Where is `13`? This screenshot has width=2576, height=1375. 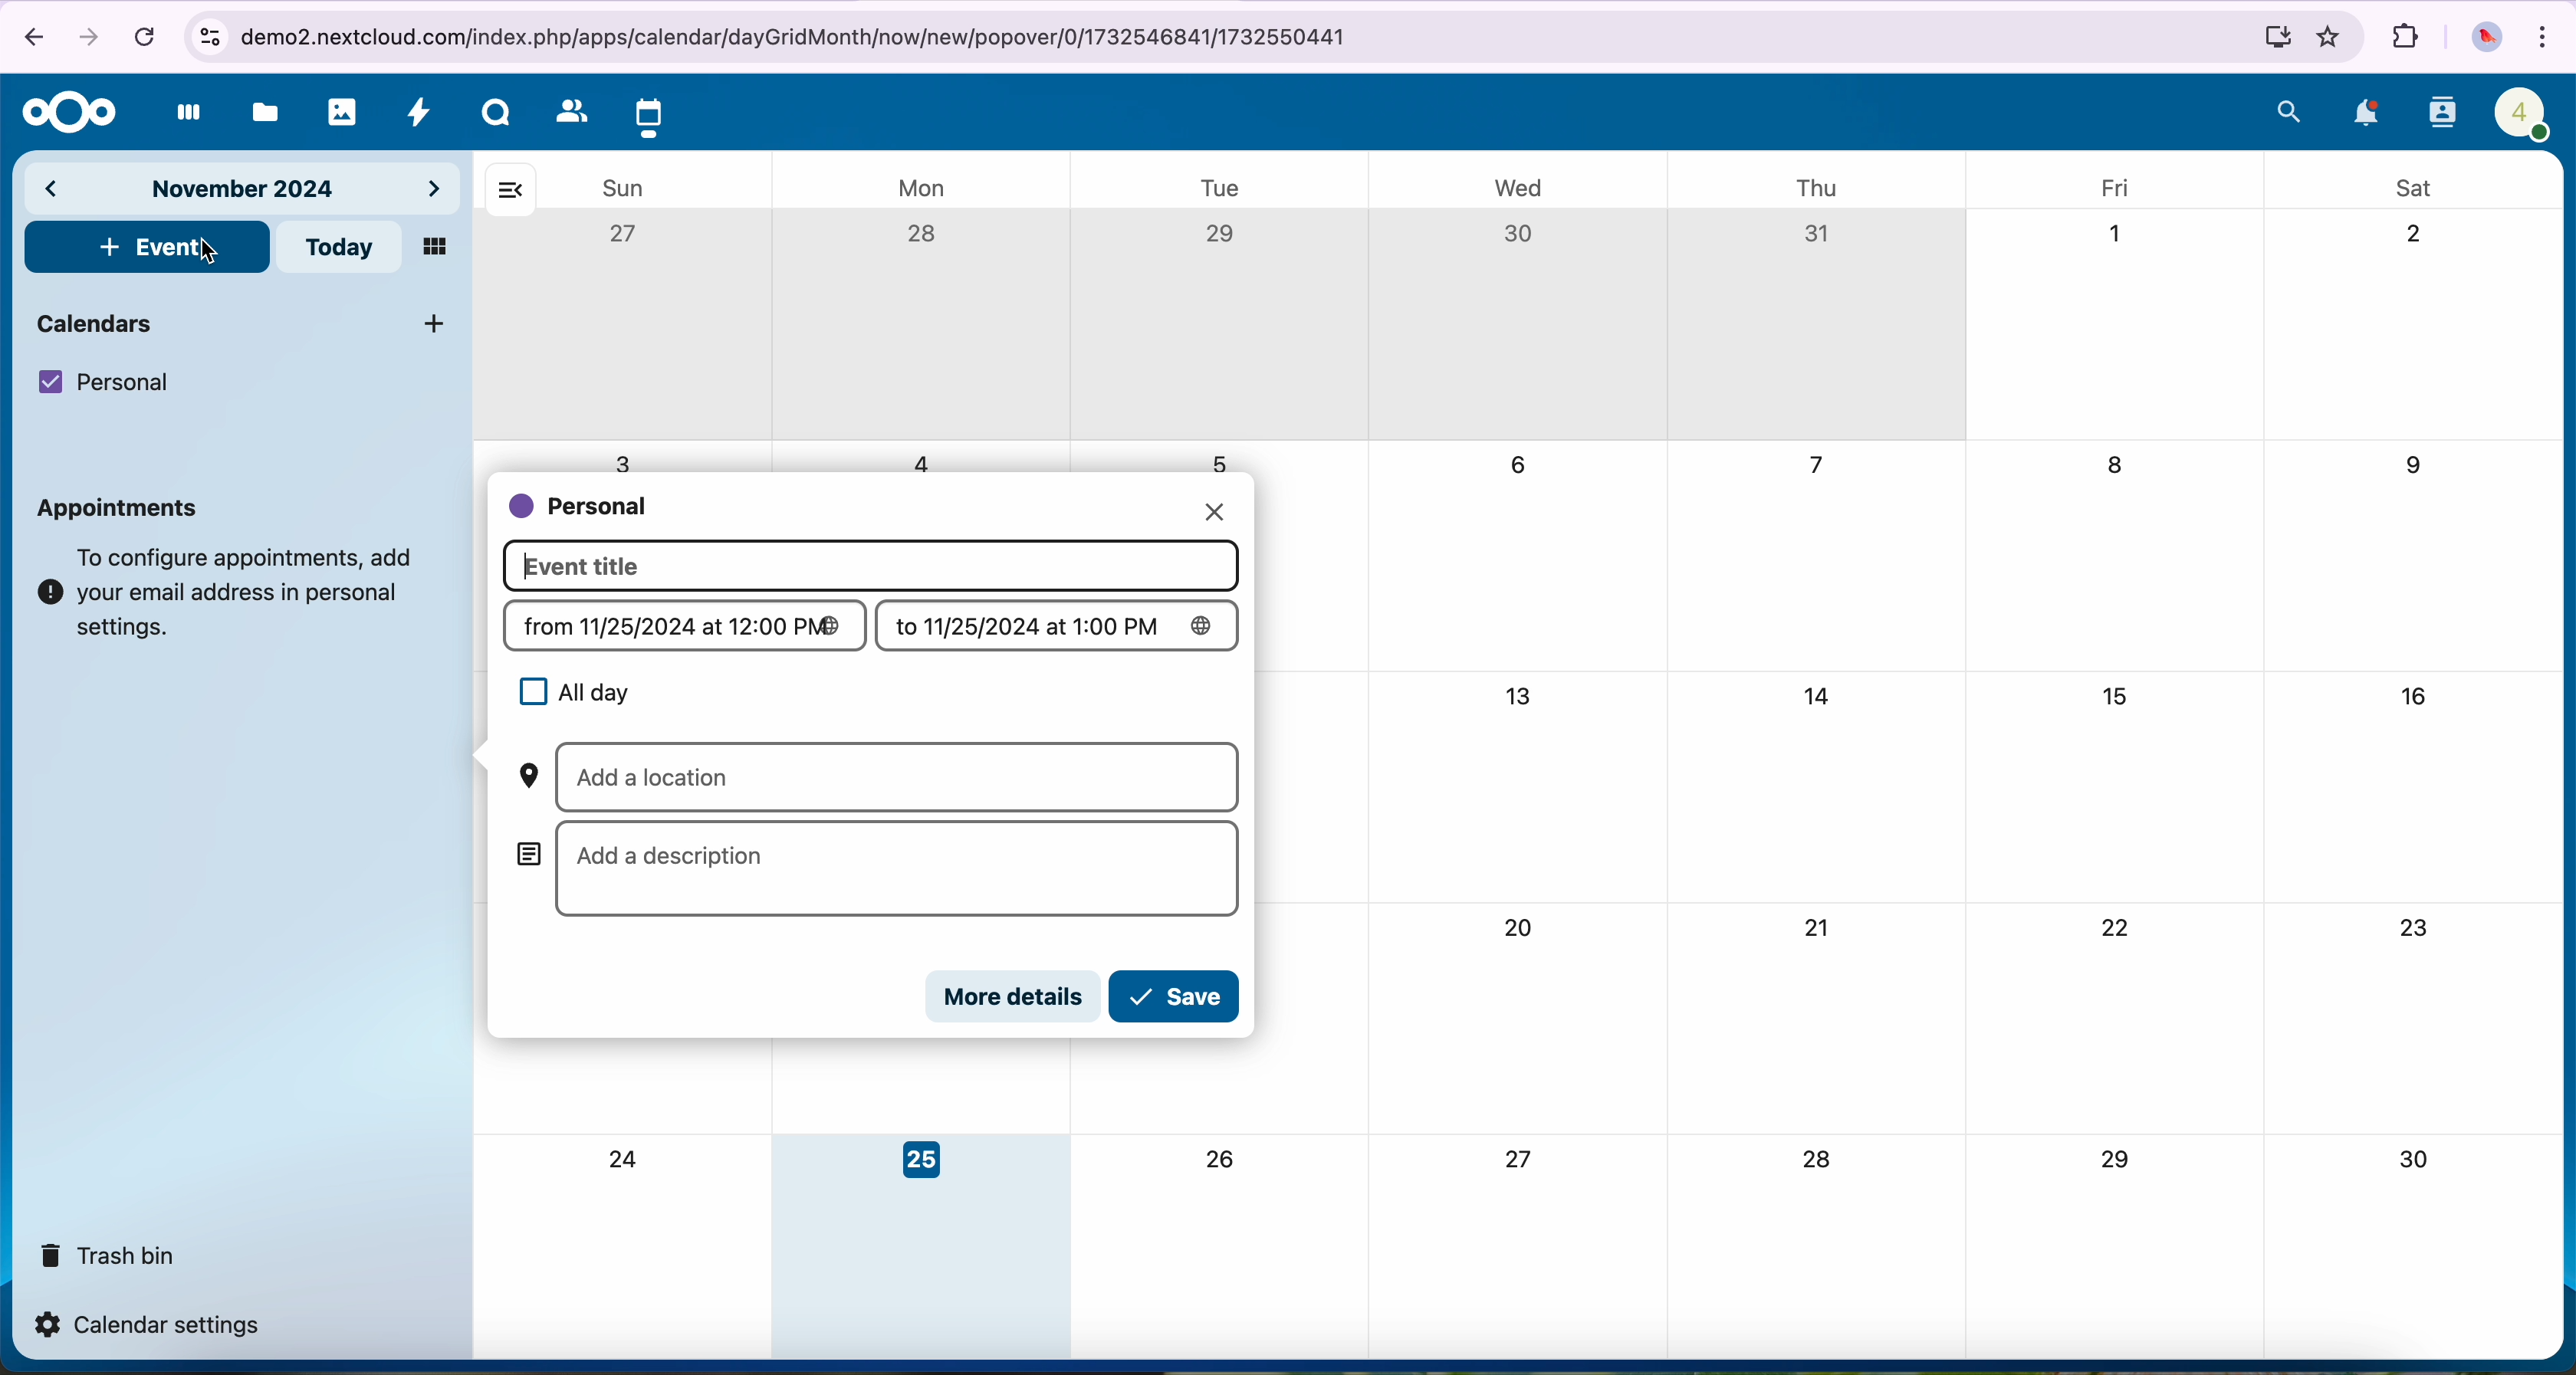 13 is located at coordinates (1516, 693).